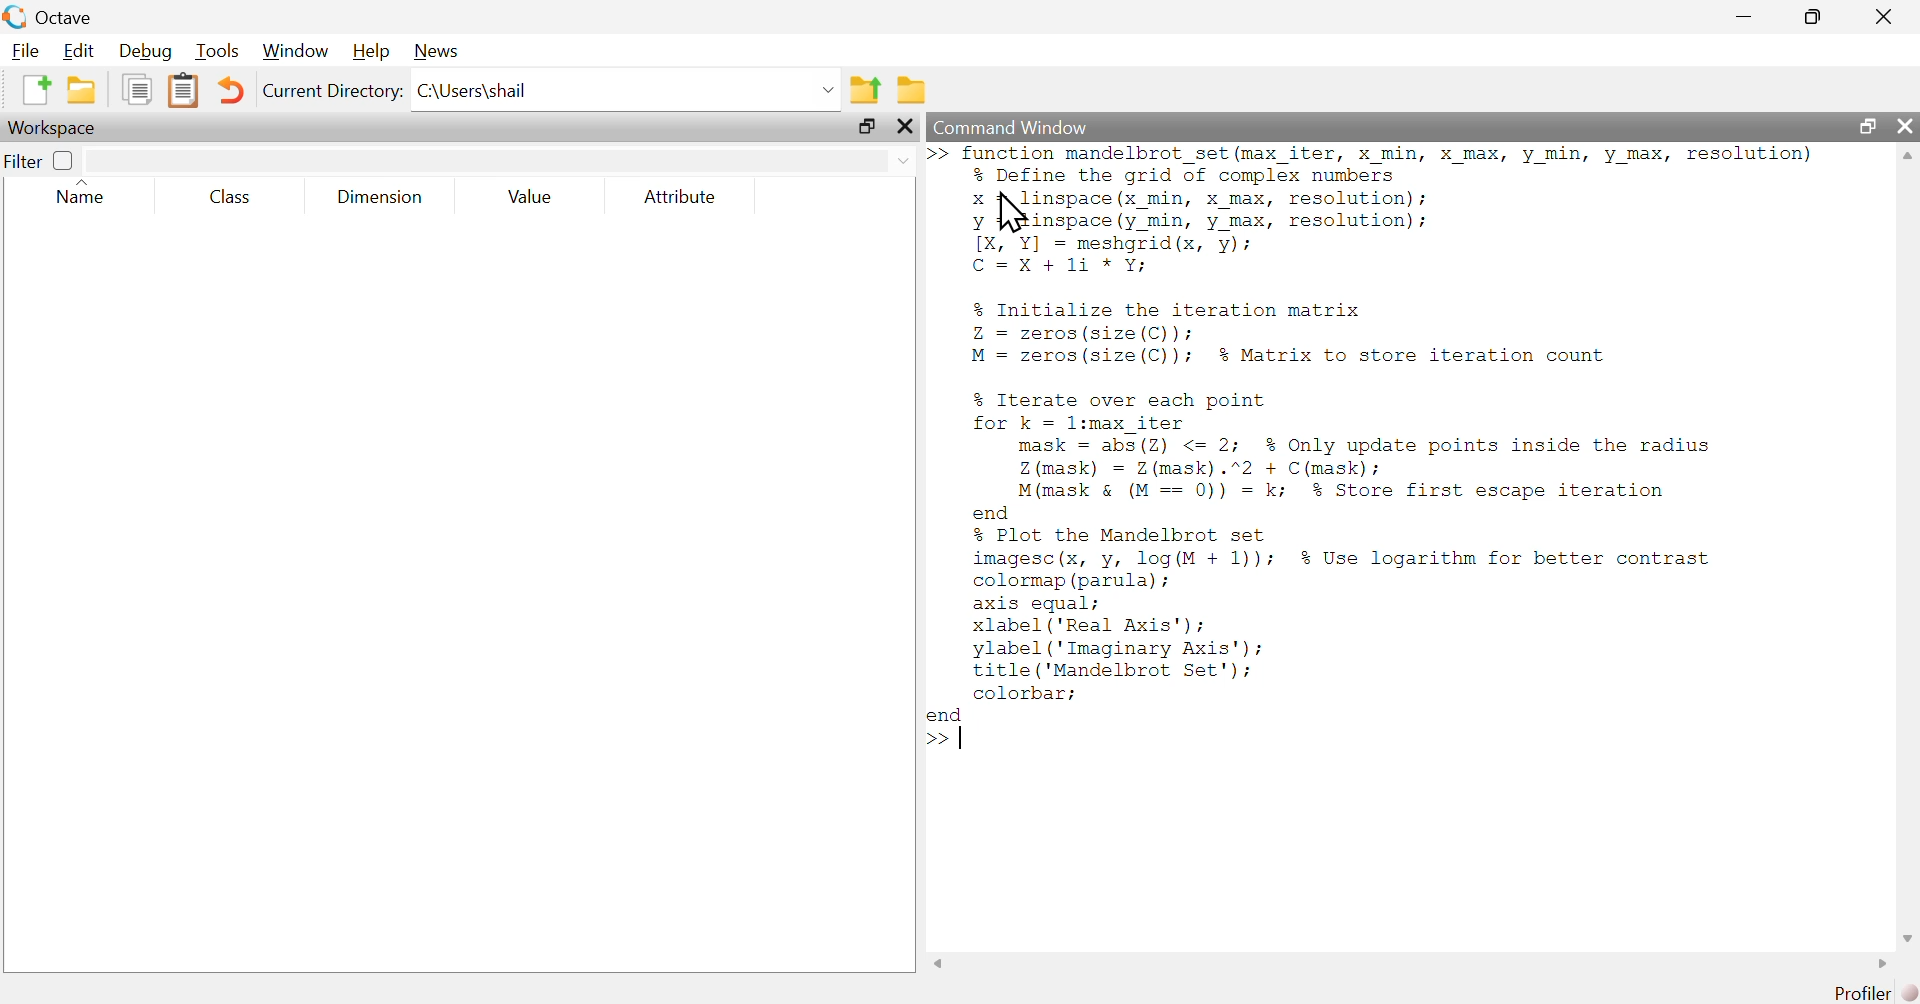  I want to click on Command Window, so click(1346, 127).